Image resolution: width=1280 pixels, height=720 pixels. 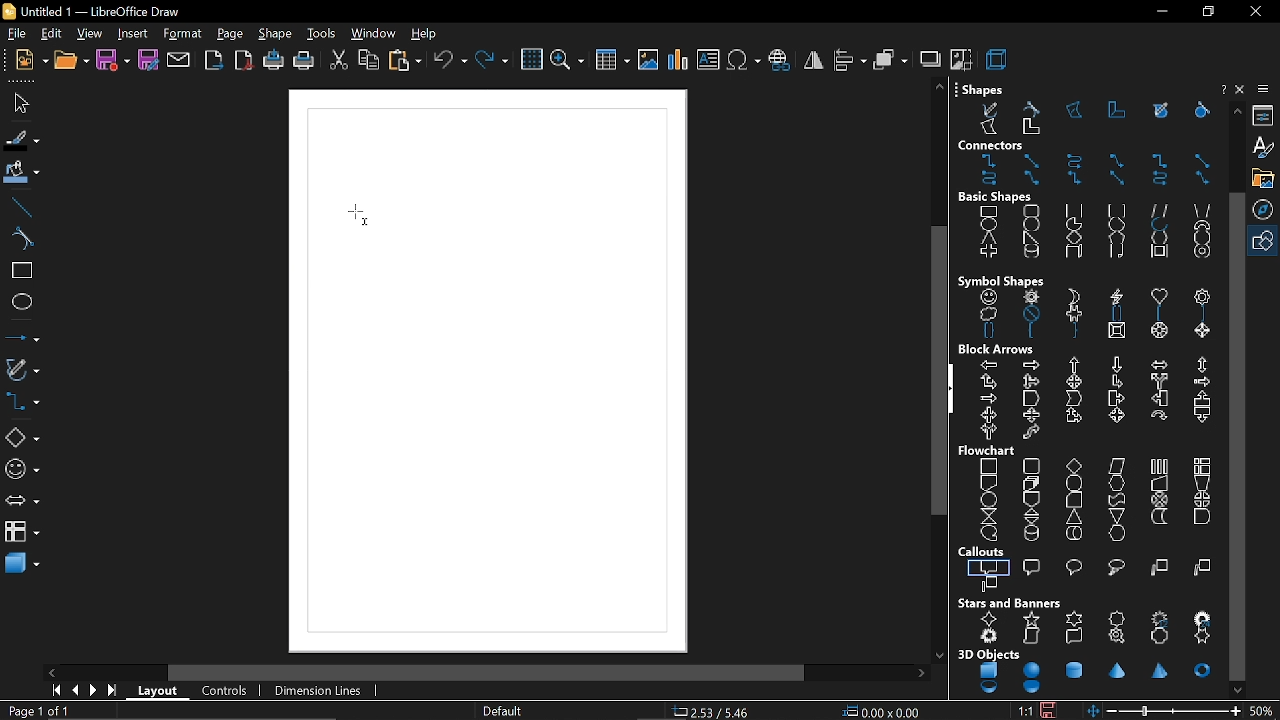 I want to click on right brace, so click(x=1074, y=333).